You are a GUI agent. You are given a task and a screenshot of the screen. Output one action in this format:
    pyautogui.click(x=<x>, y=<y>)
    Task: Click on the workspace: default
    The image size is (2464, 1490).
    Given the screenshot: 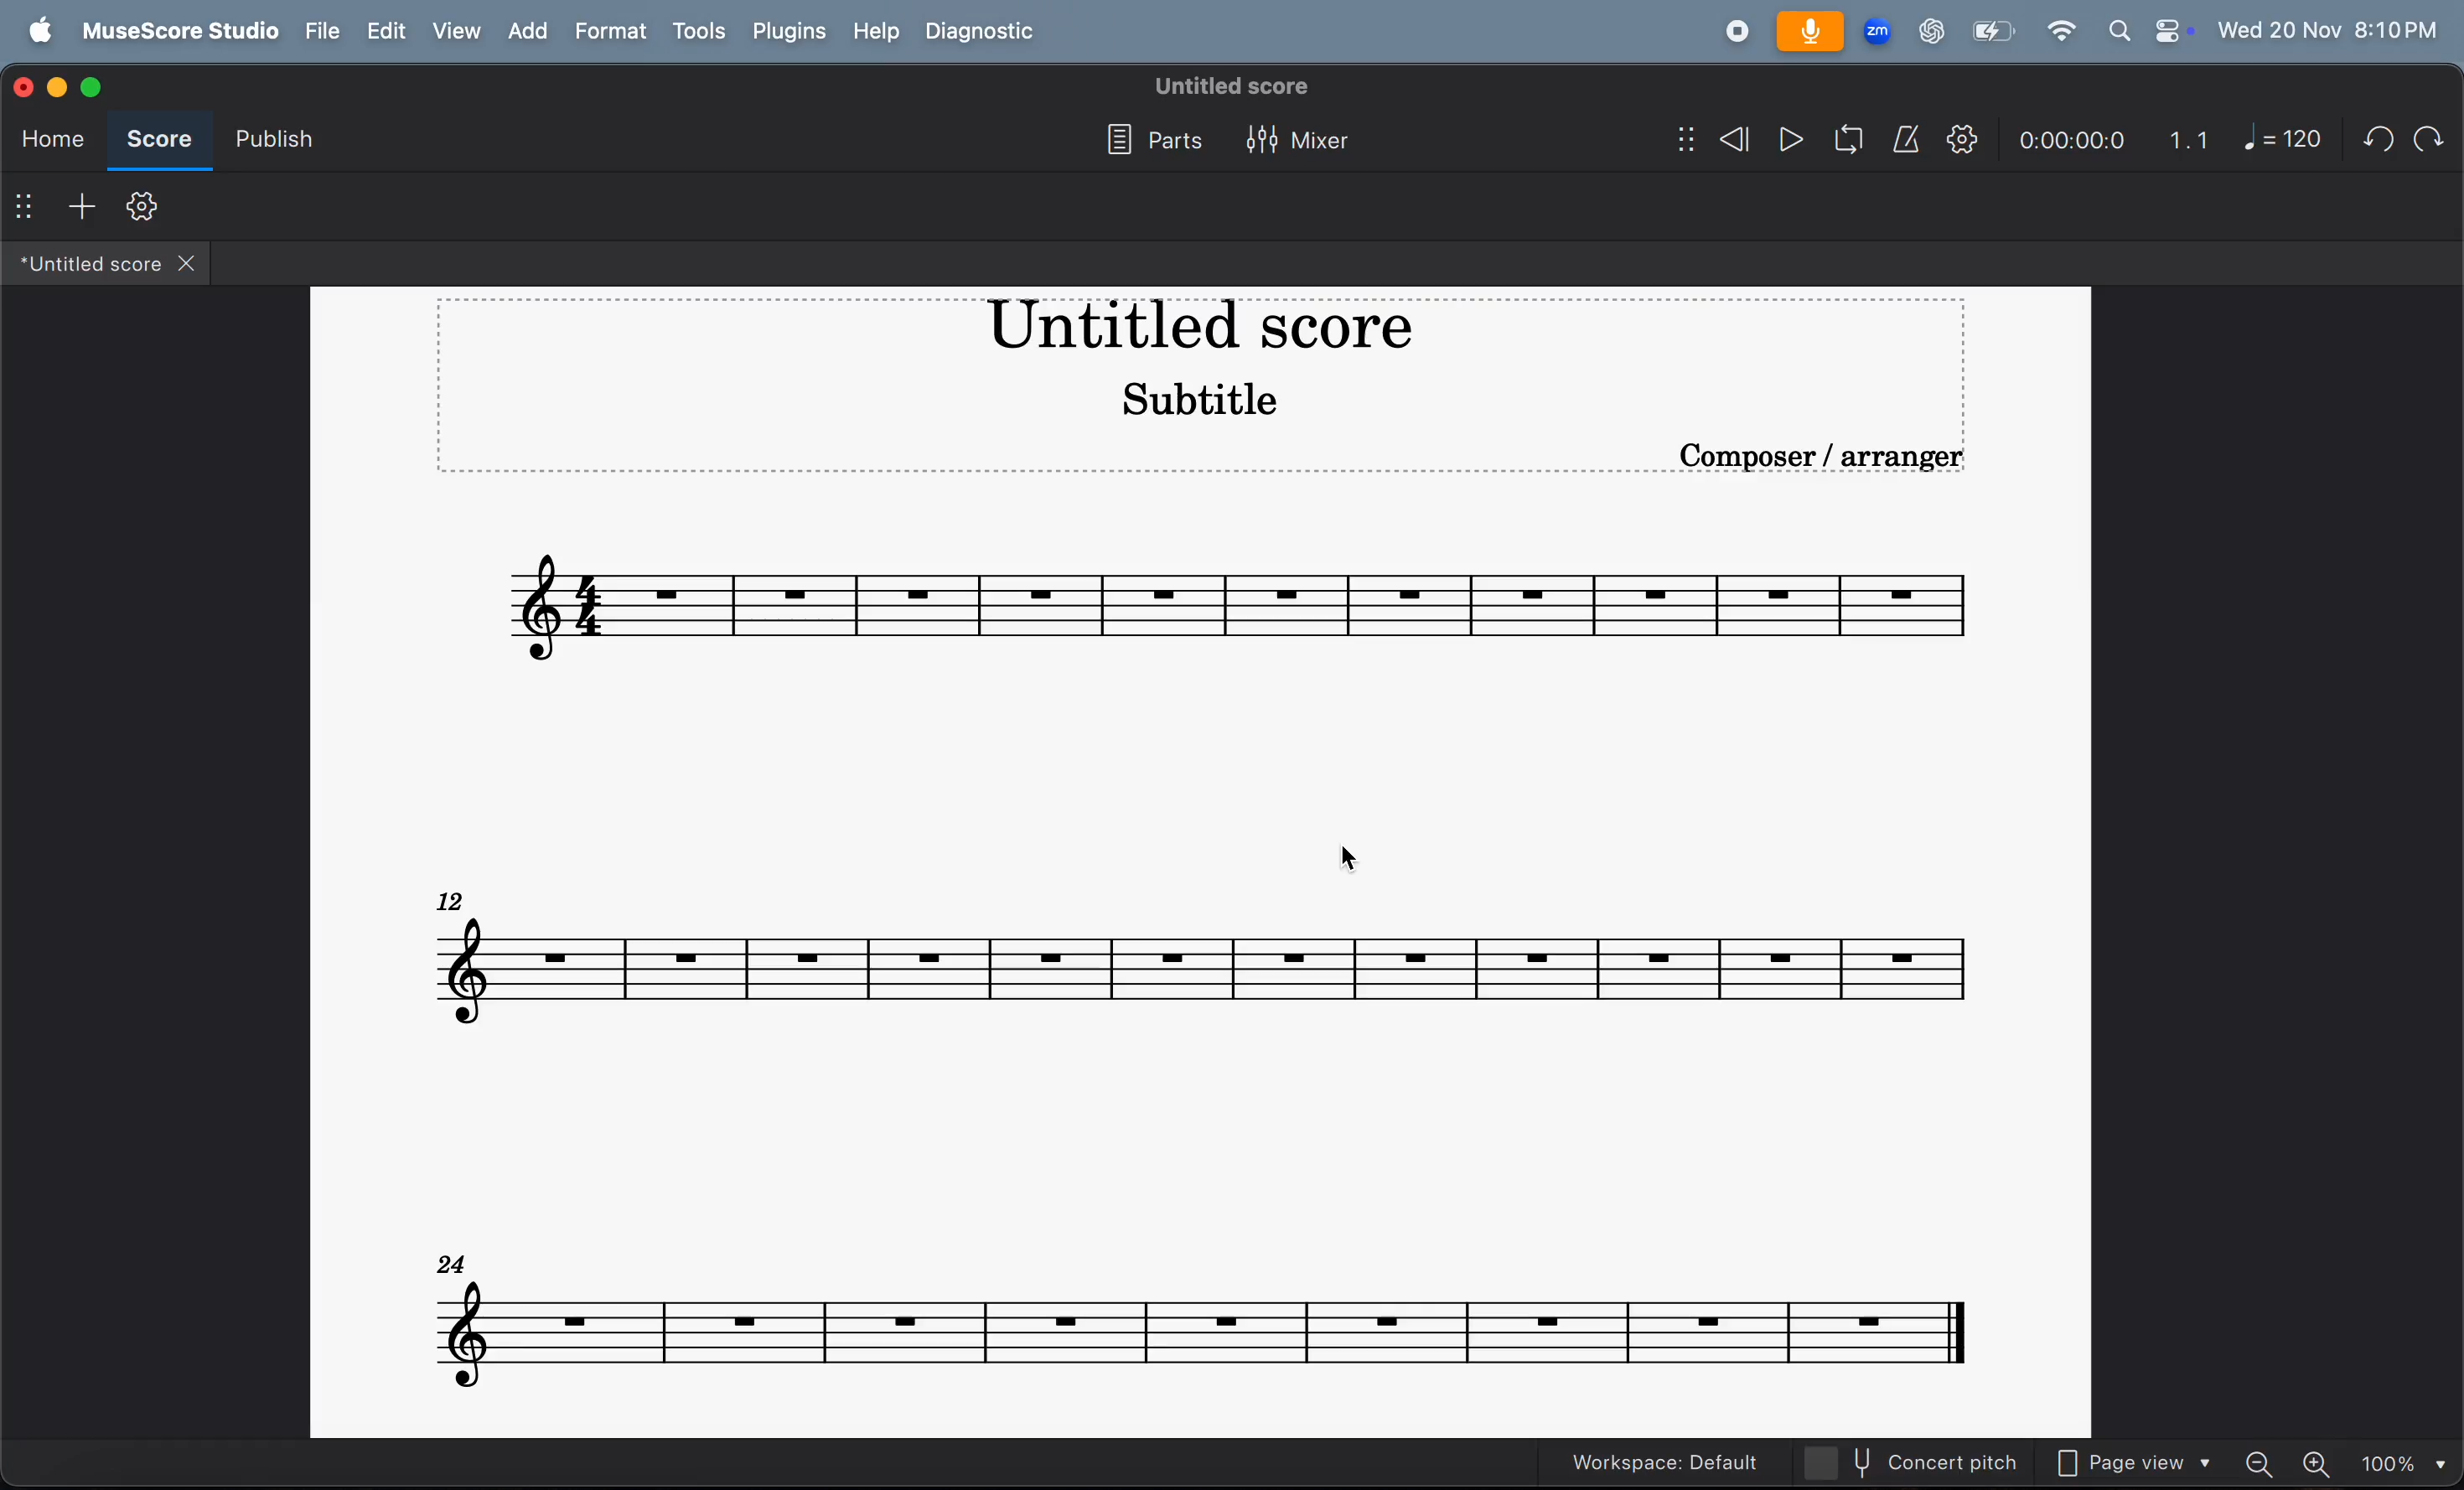 What is the action you would take?
    pyautogui.click(x=1658, y=1459)
    